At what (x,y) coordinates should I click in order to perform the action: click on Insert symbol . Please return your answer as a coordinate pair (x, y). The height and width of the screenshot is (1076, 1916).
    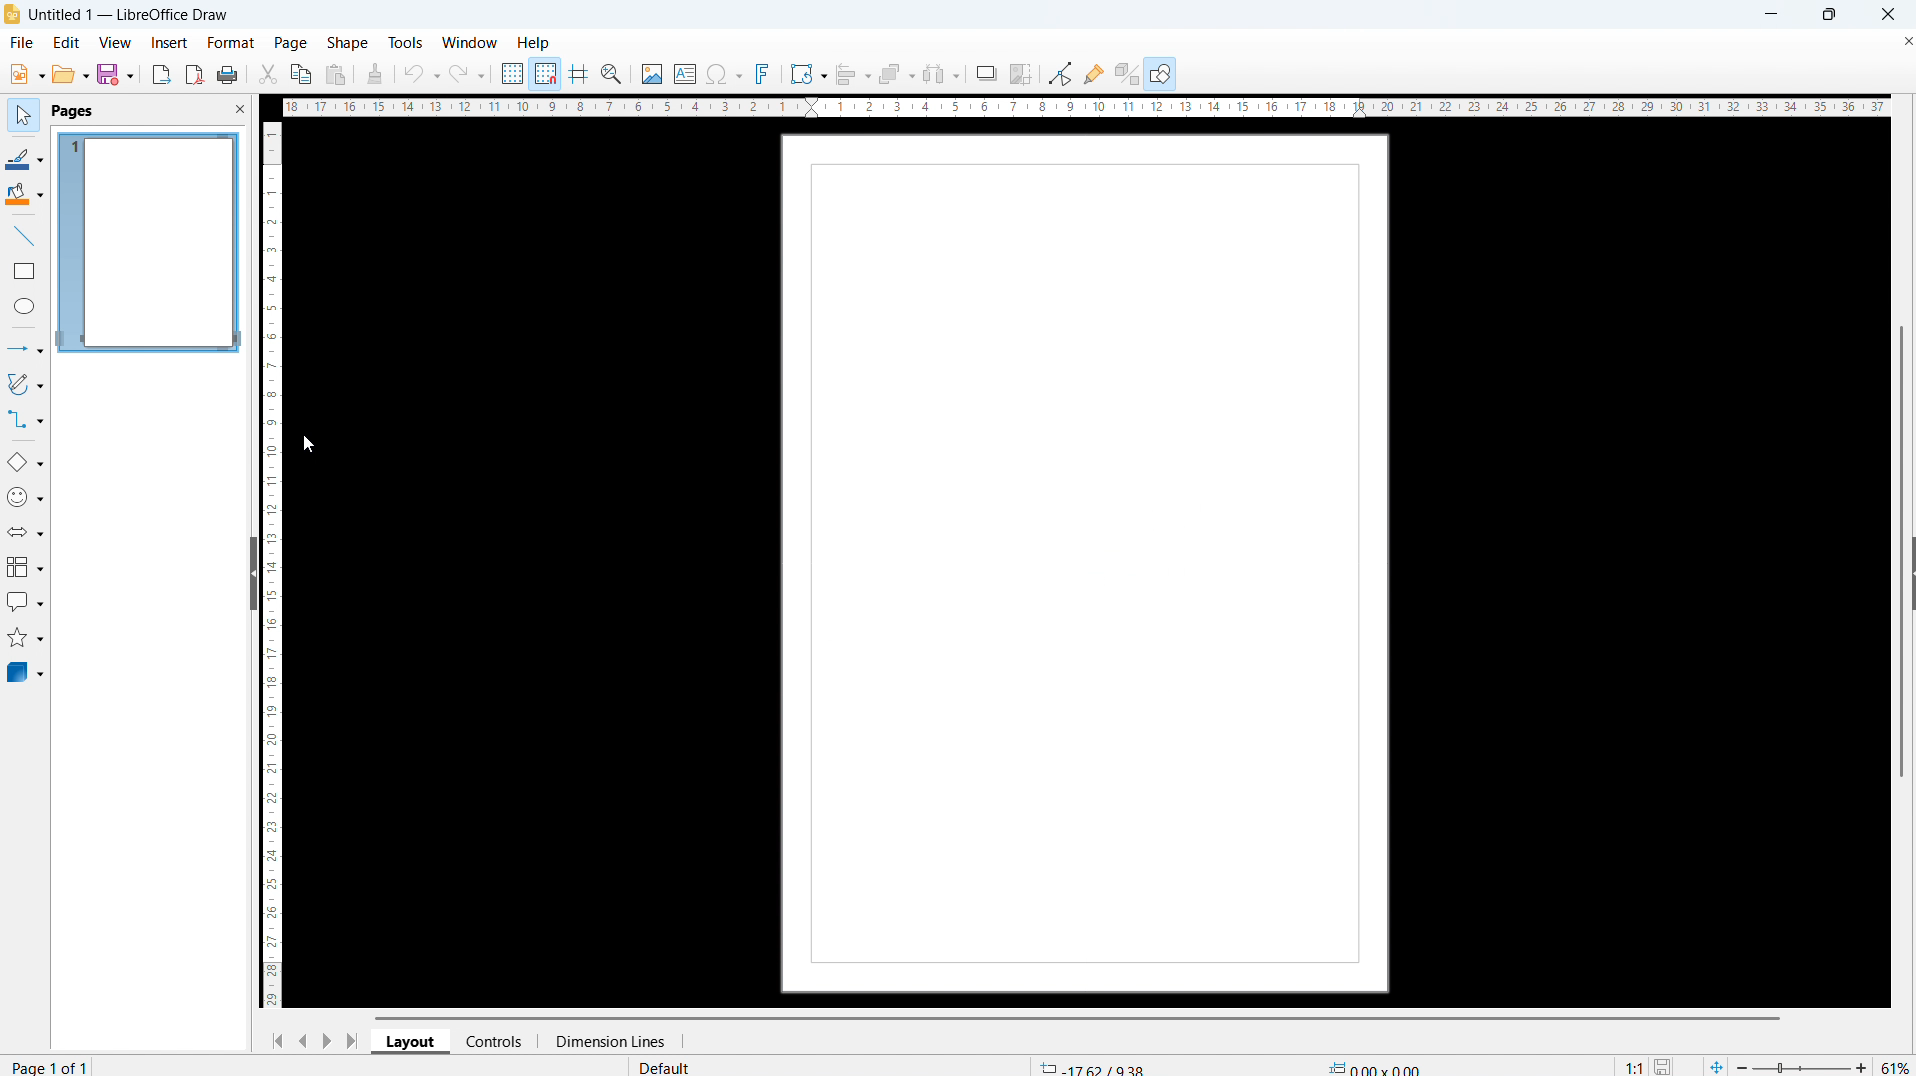
    Looking at the image, I should click on (726, 74).